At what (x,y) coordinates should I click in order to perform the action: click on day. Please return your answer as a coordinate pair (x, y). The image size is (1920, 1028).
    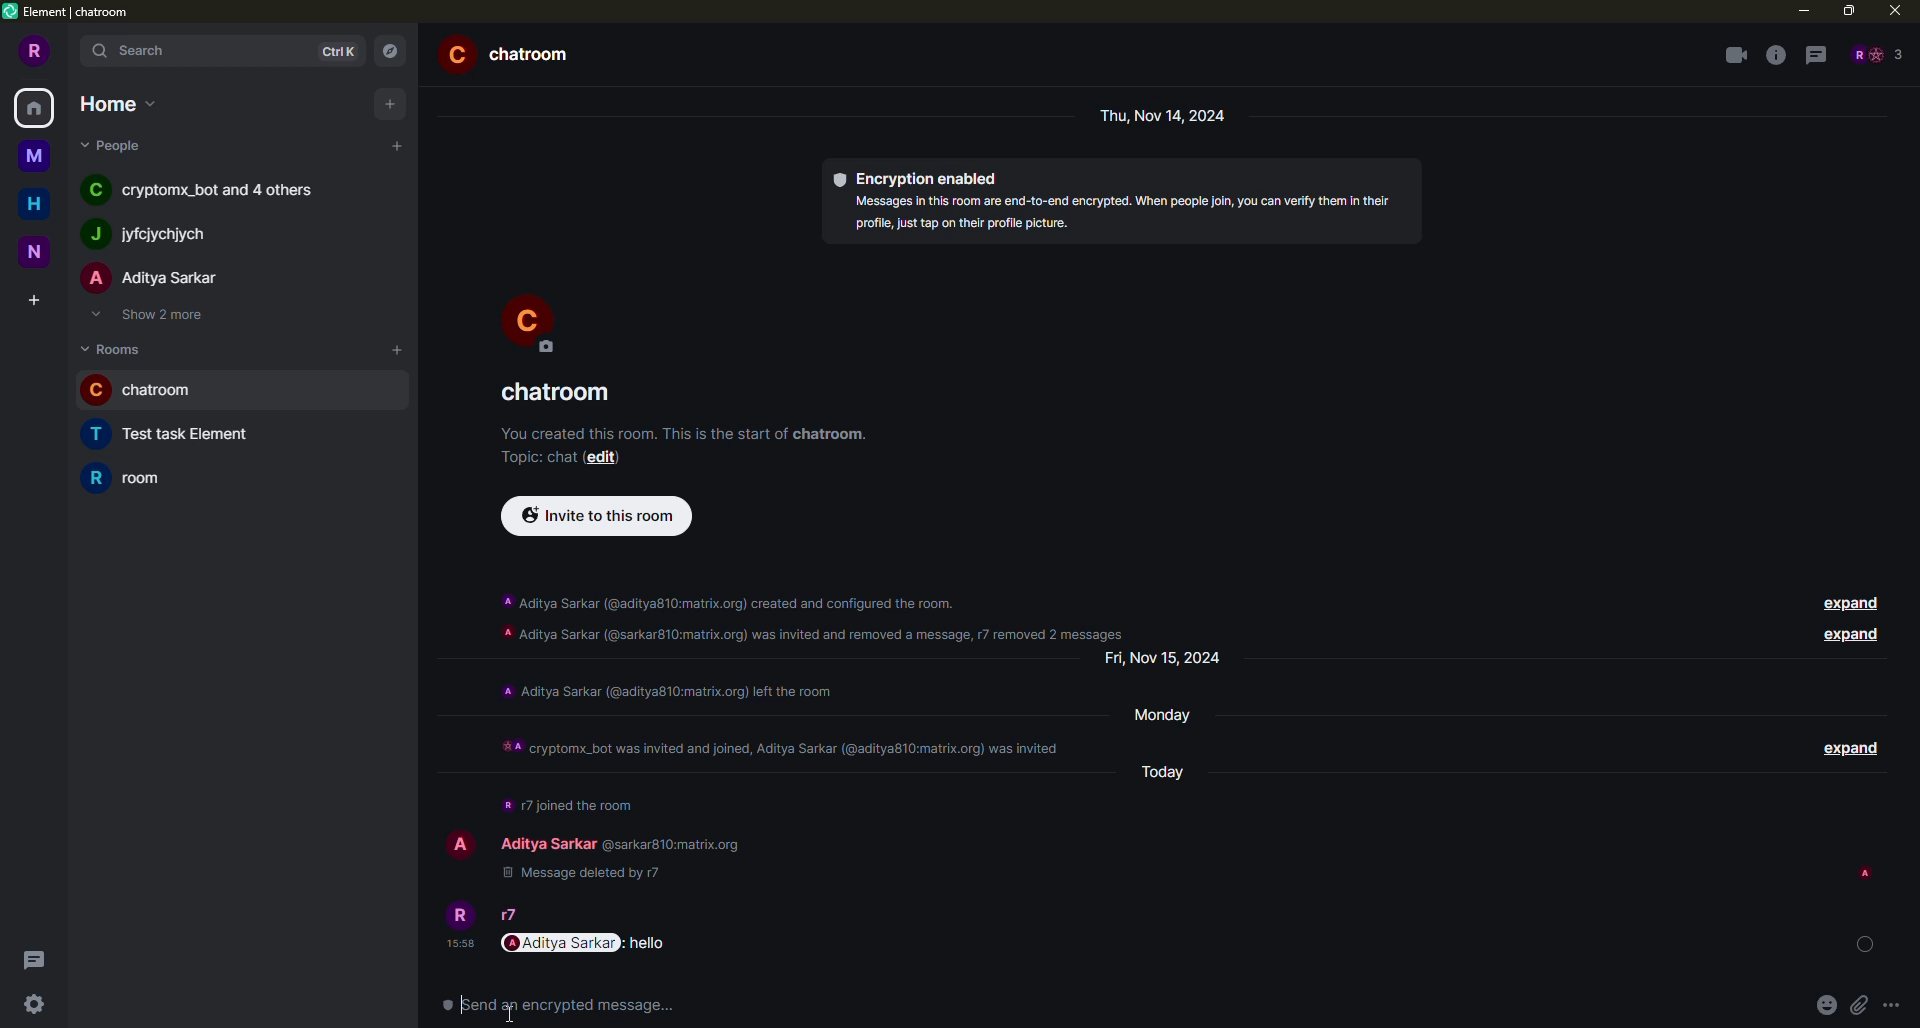
    Looking at the image, I should click on (1180, 115).